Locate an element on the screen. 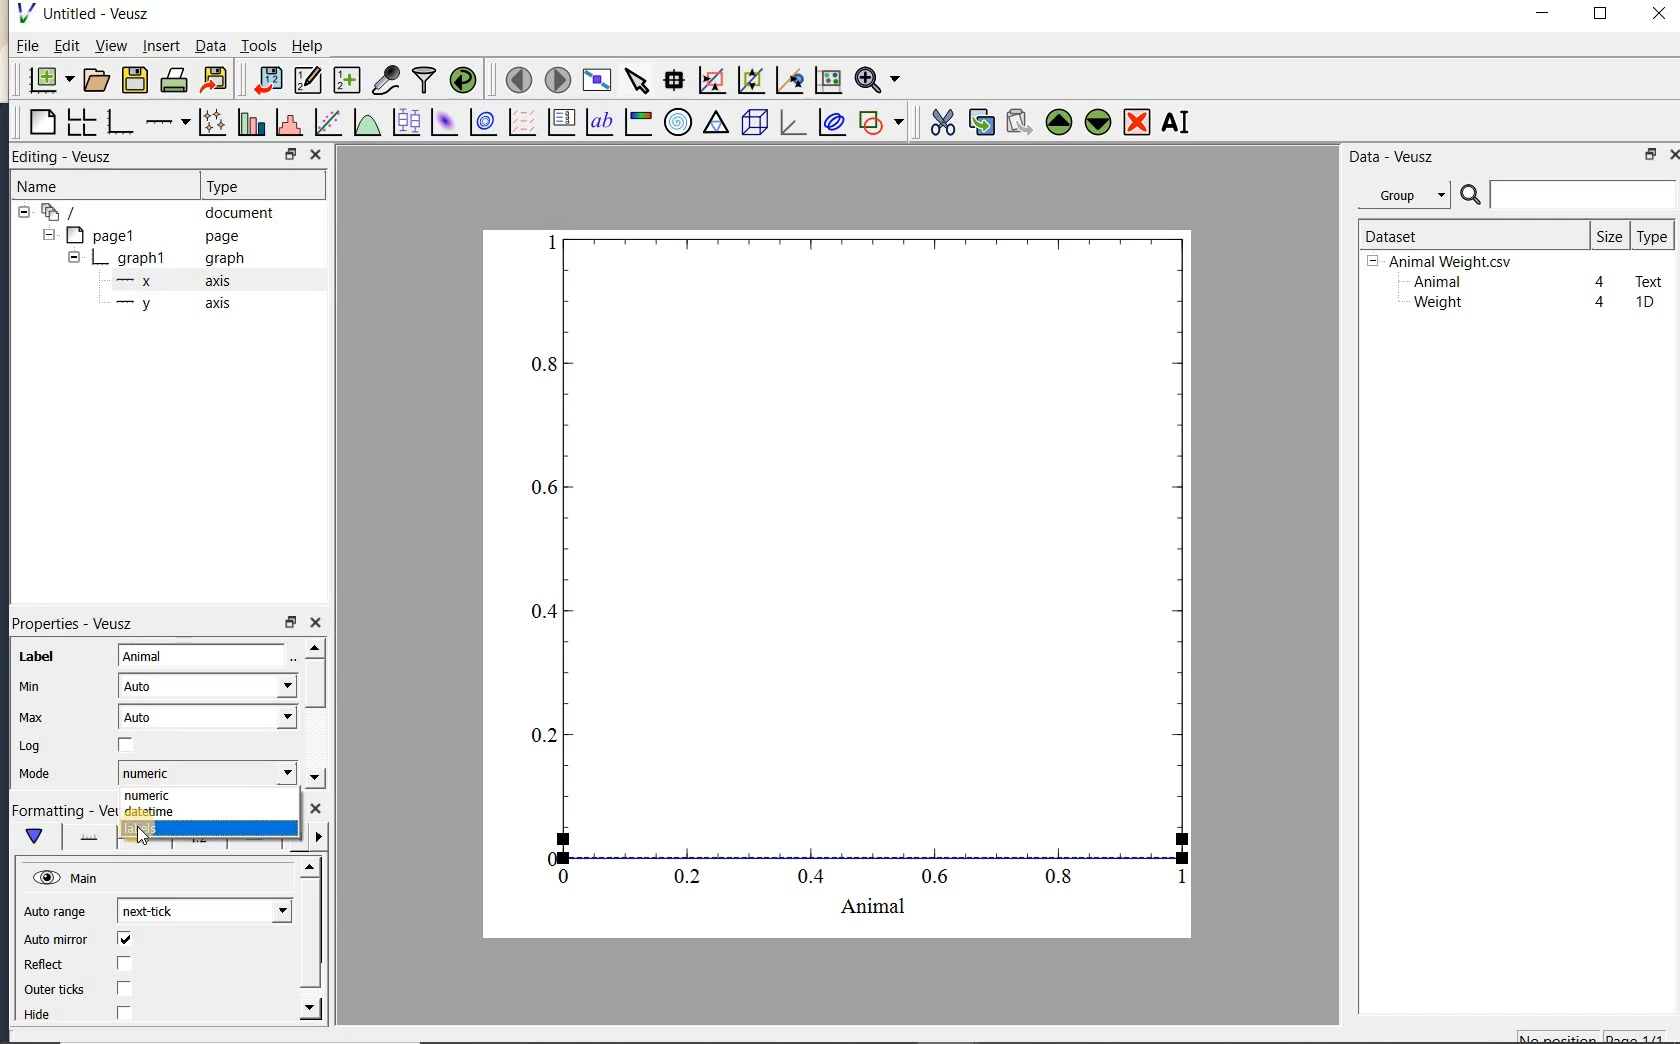 The image size is (1680, 1044). Dataset is located at coordinates (1465, 235).